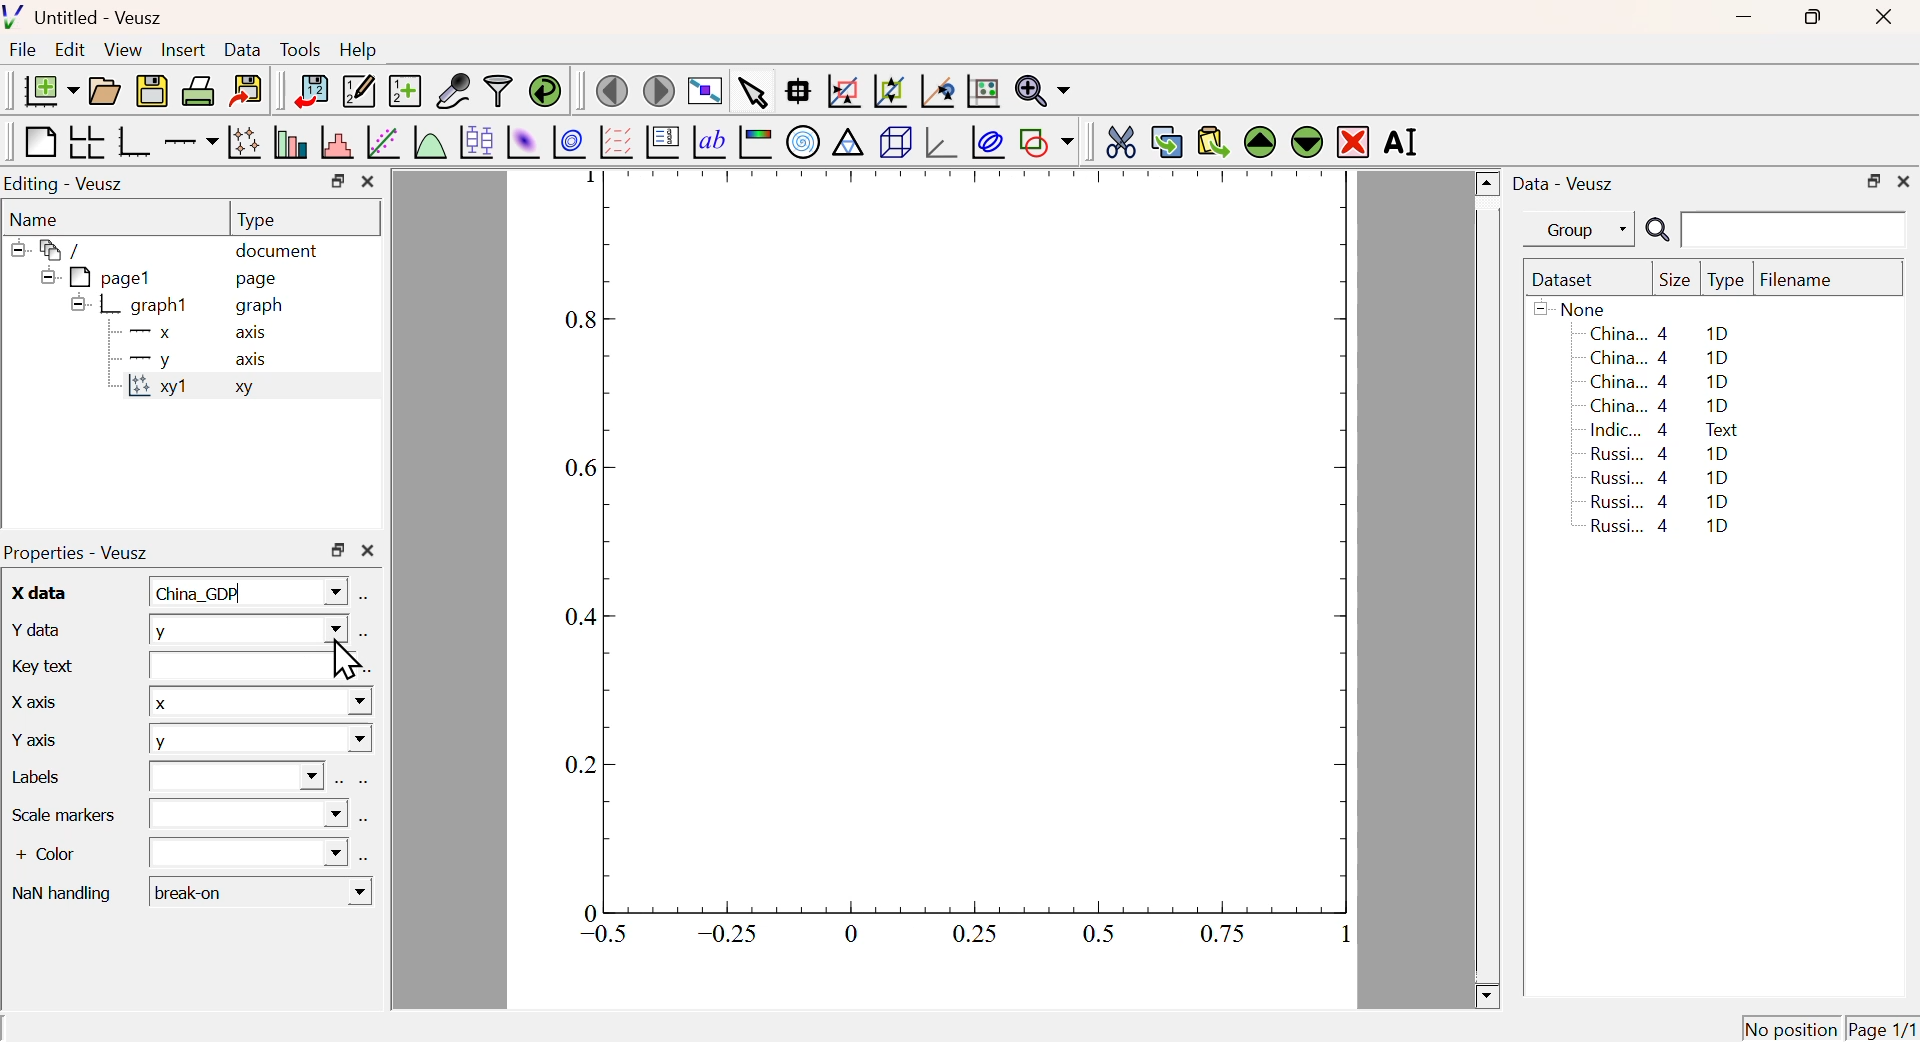  Describe the element at coordinates (847, 141) in the screenshot. I see `Ternary Graph` at that location.